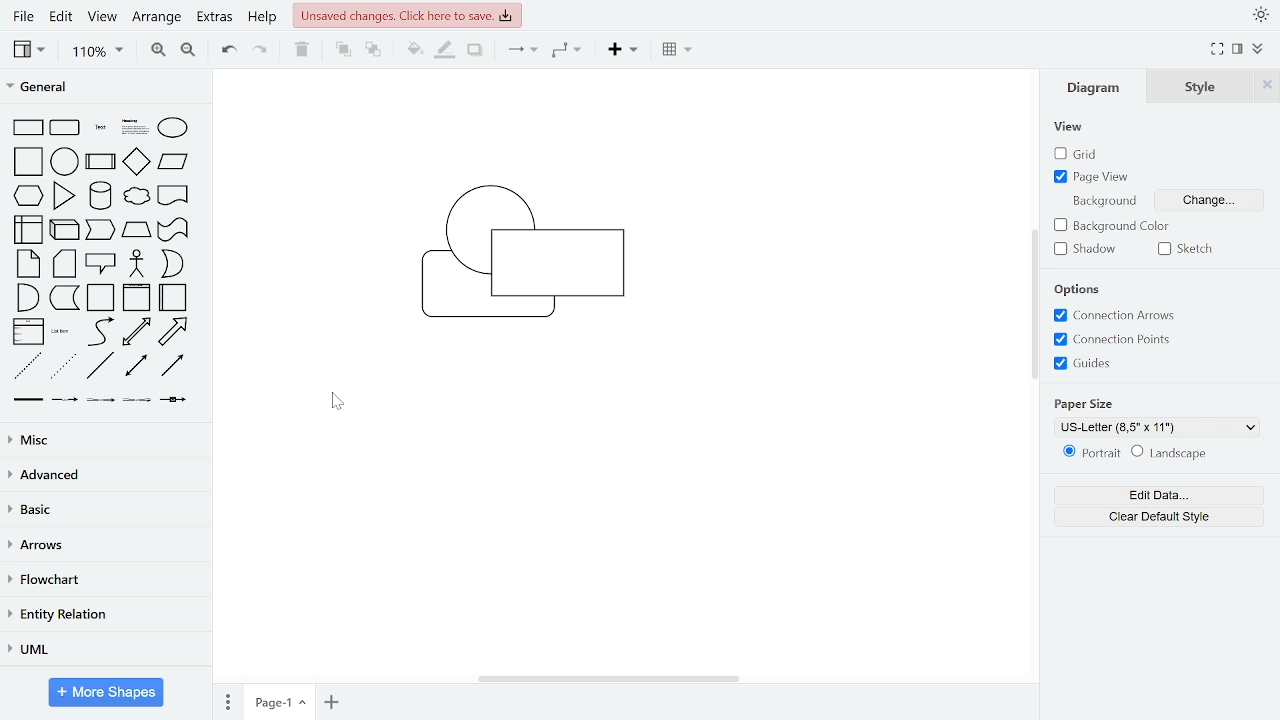 This screenshot has height=720, width=1280. Describe the element at coordinates (1153, 429) in the screenshot. I see `US-Letter (8,5" x 11")` at that location.